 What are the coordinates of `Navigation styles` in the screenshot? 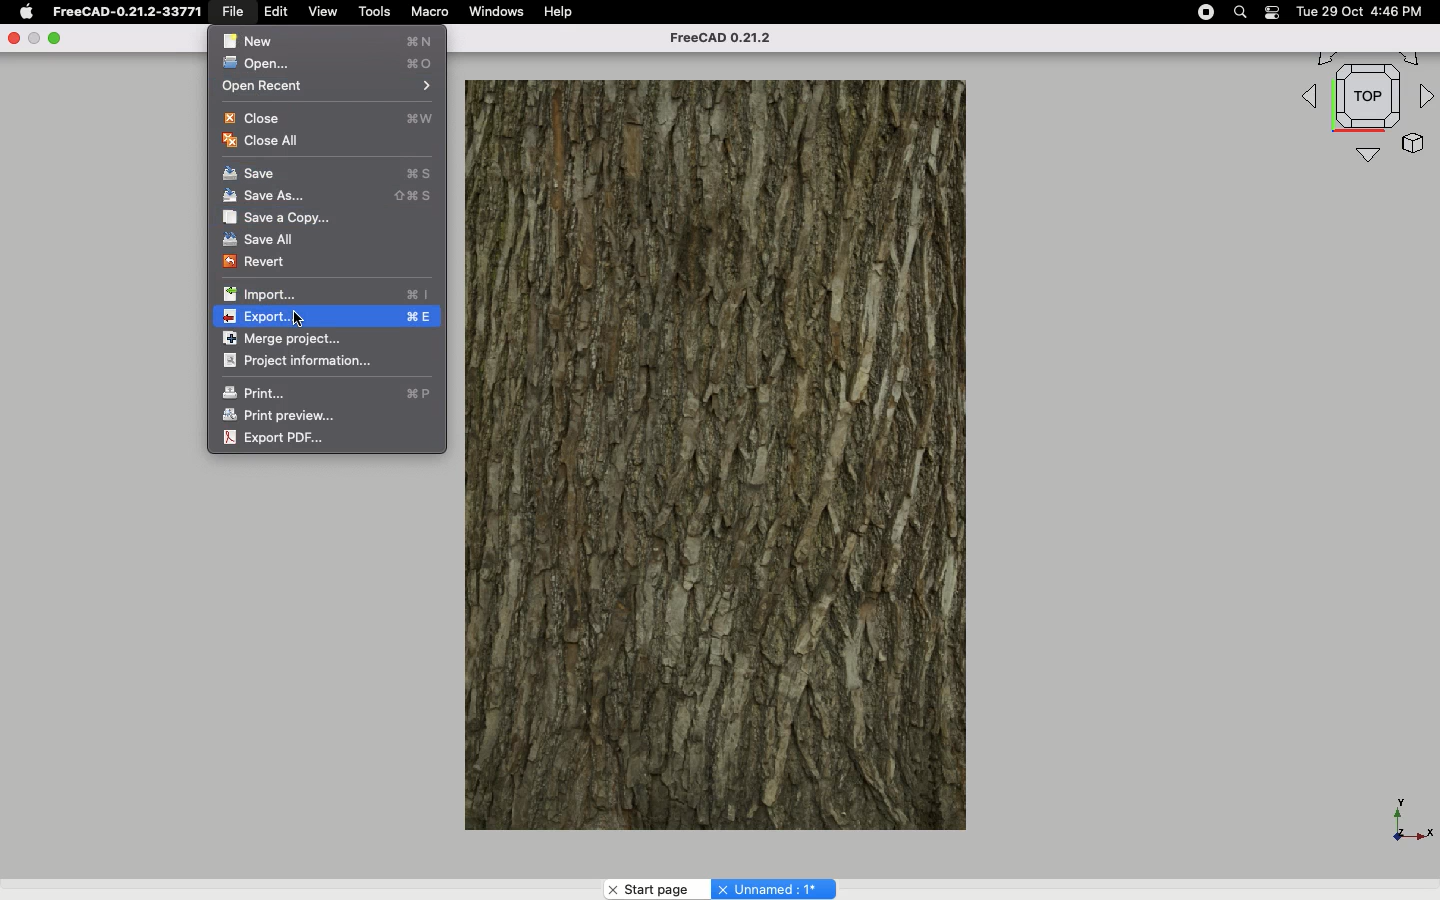 It's located at (1364, 107).